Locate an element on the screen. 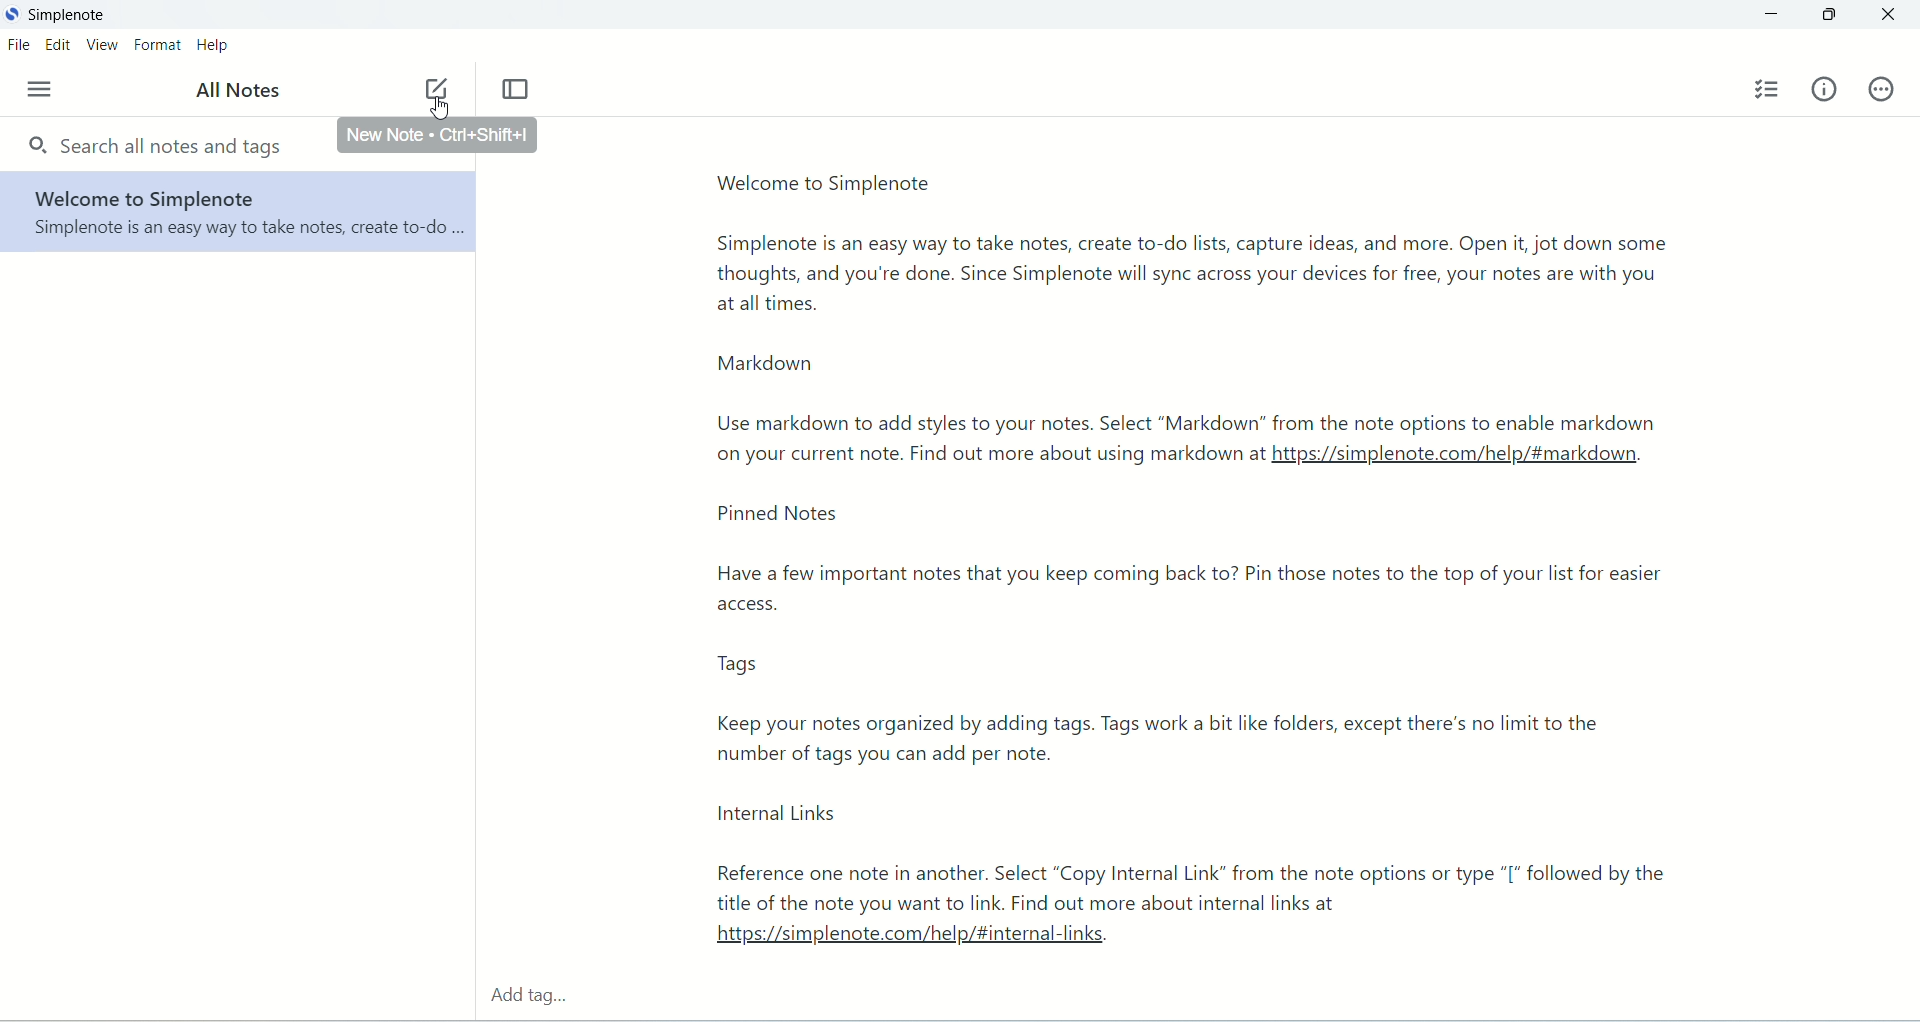 Image resolution: width=1920 pixels, height=1022 pixels. maximize is located at coordinates (1832, 18).